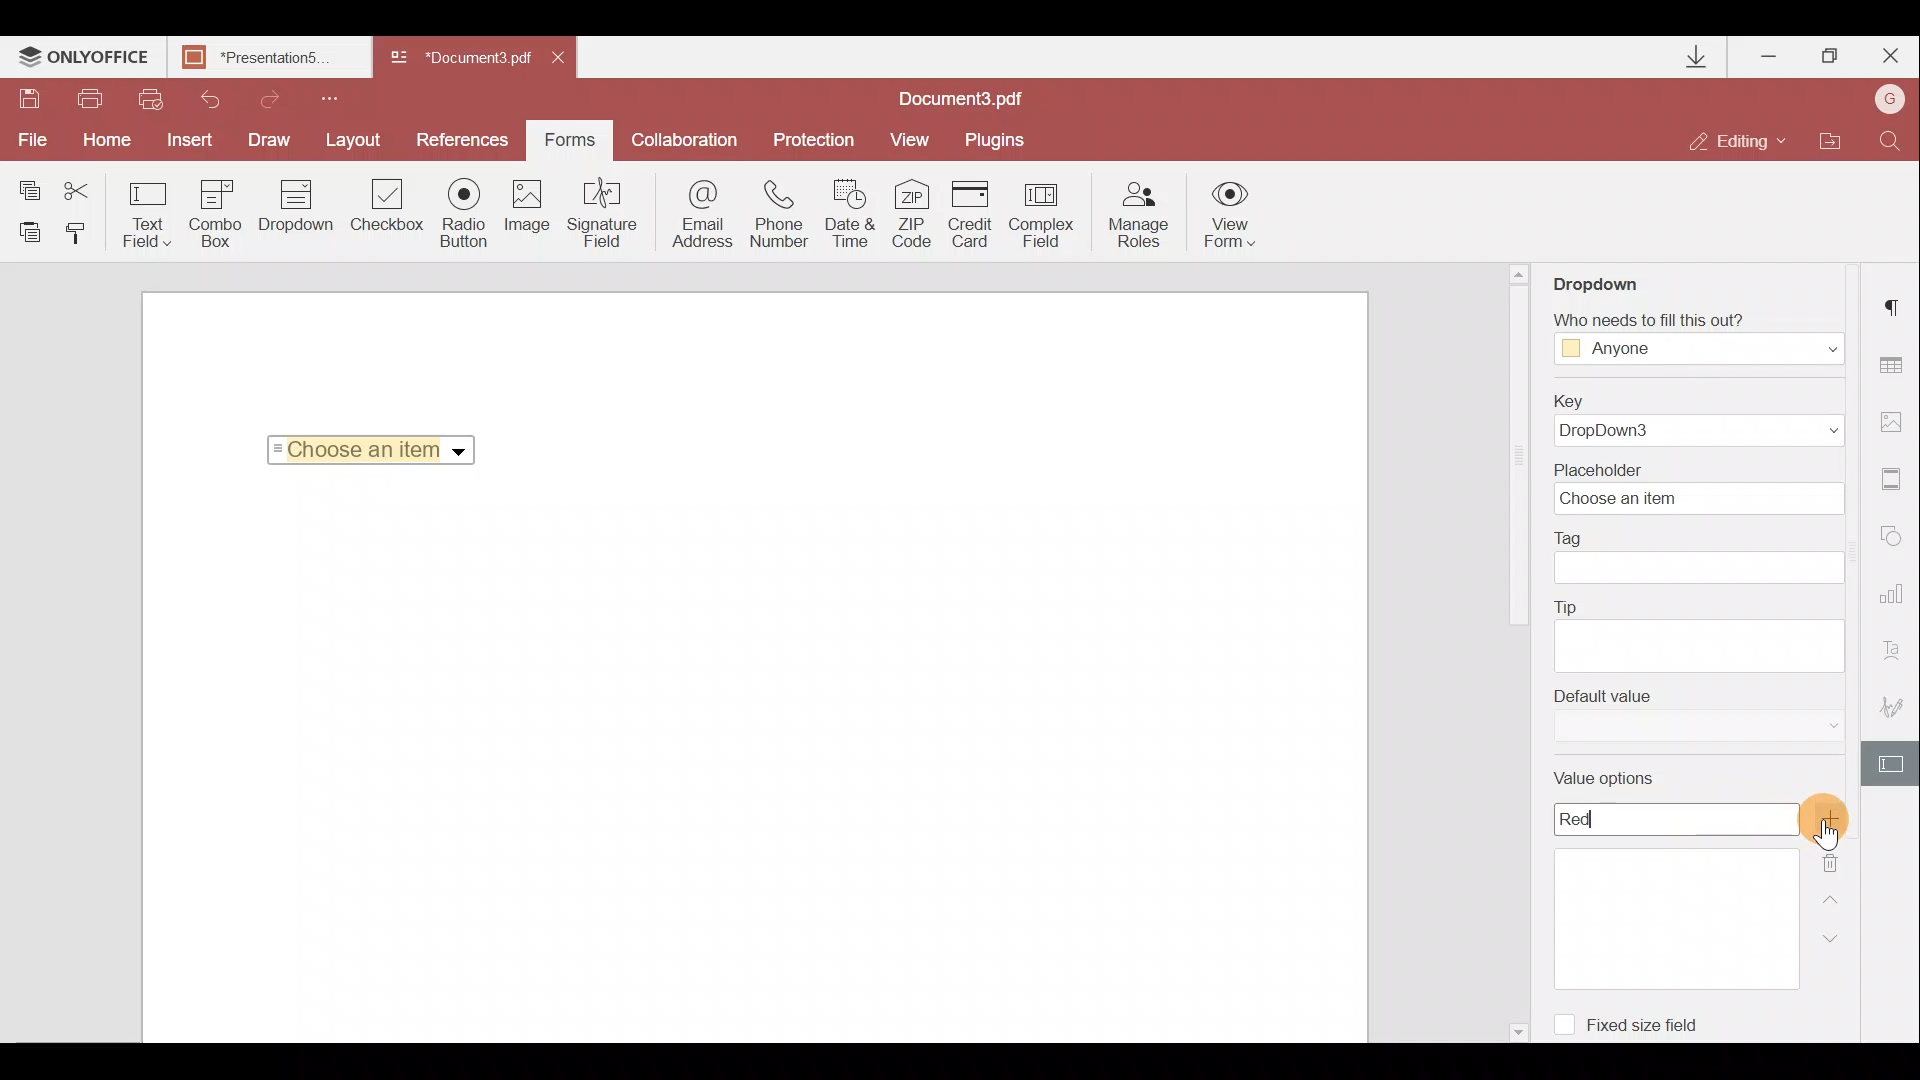 Image resolution: width=1920 pixels, height=1080 pixels. I want to click on Table settings, so click(1900, 365).